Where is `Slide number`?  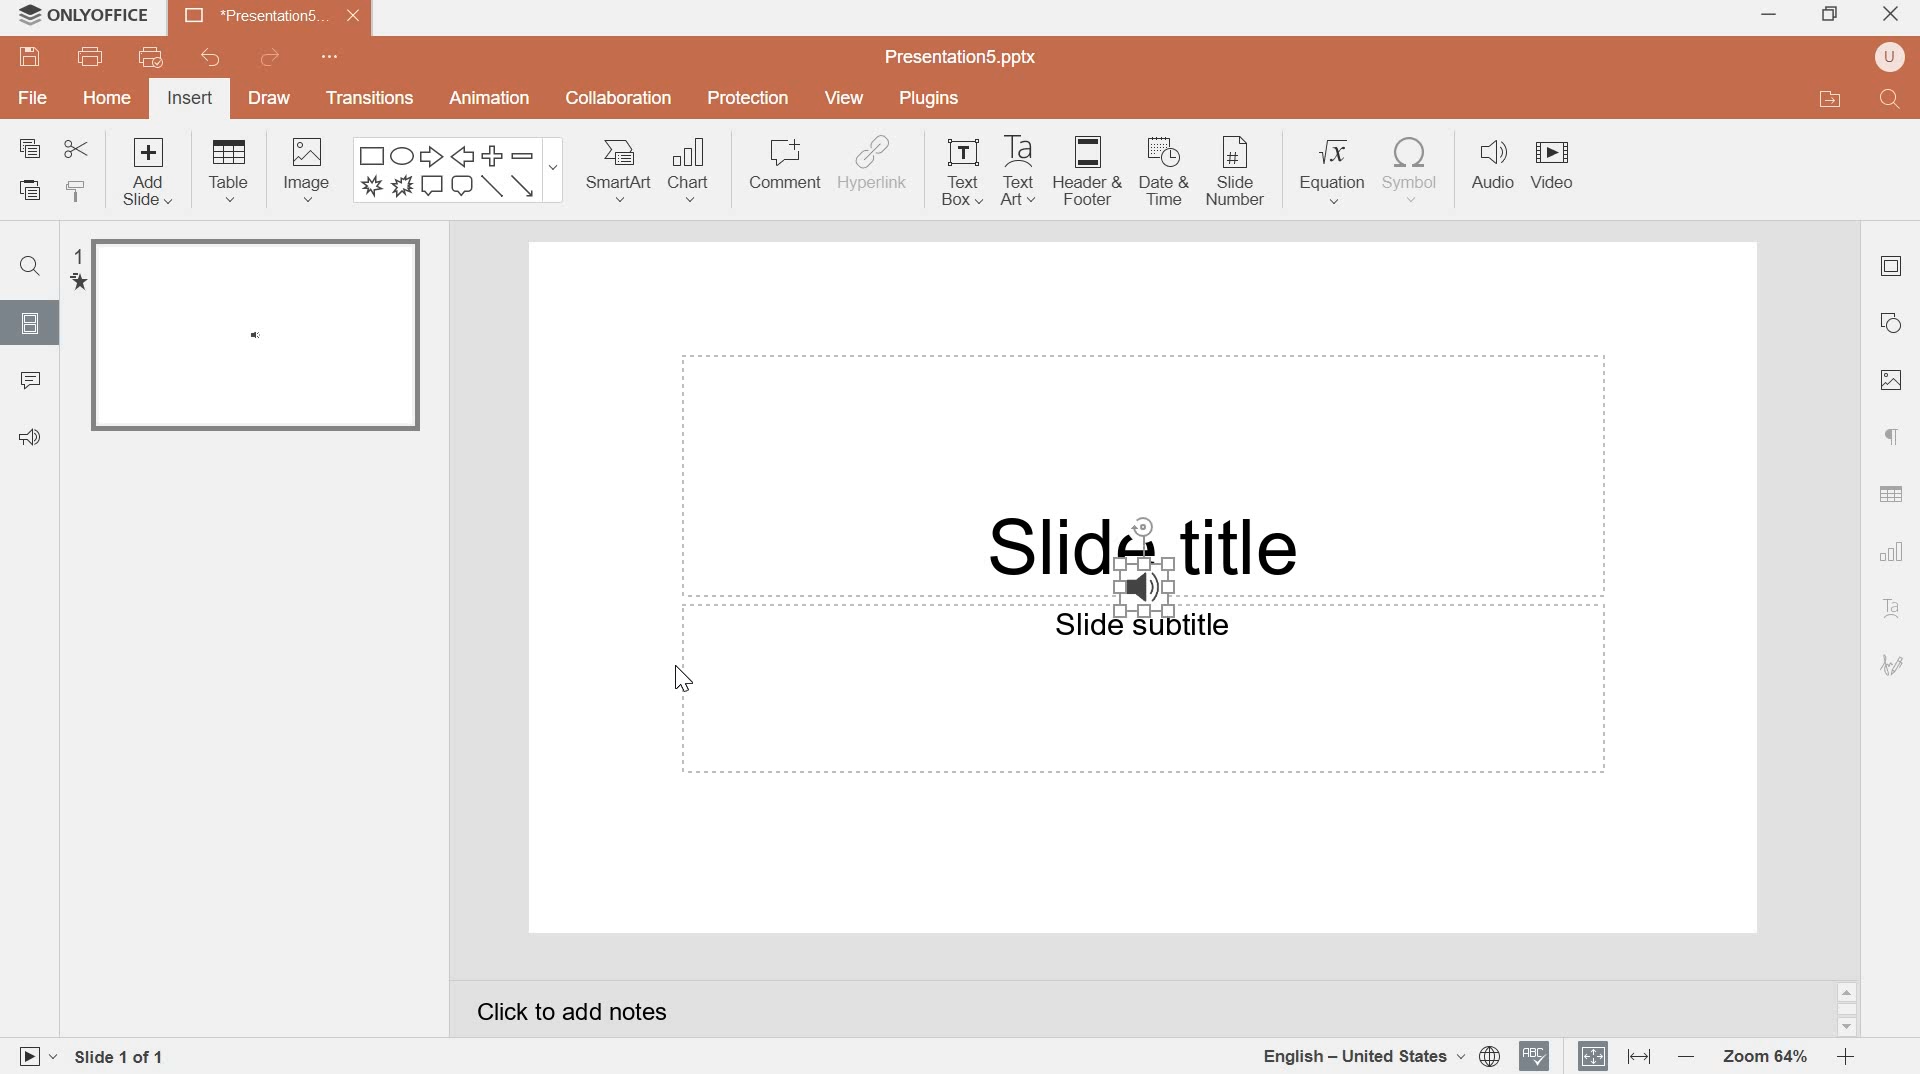 Slide number is located at coordinates (1237, 171).